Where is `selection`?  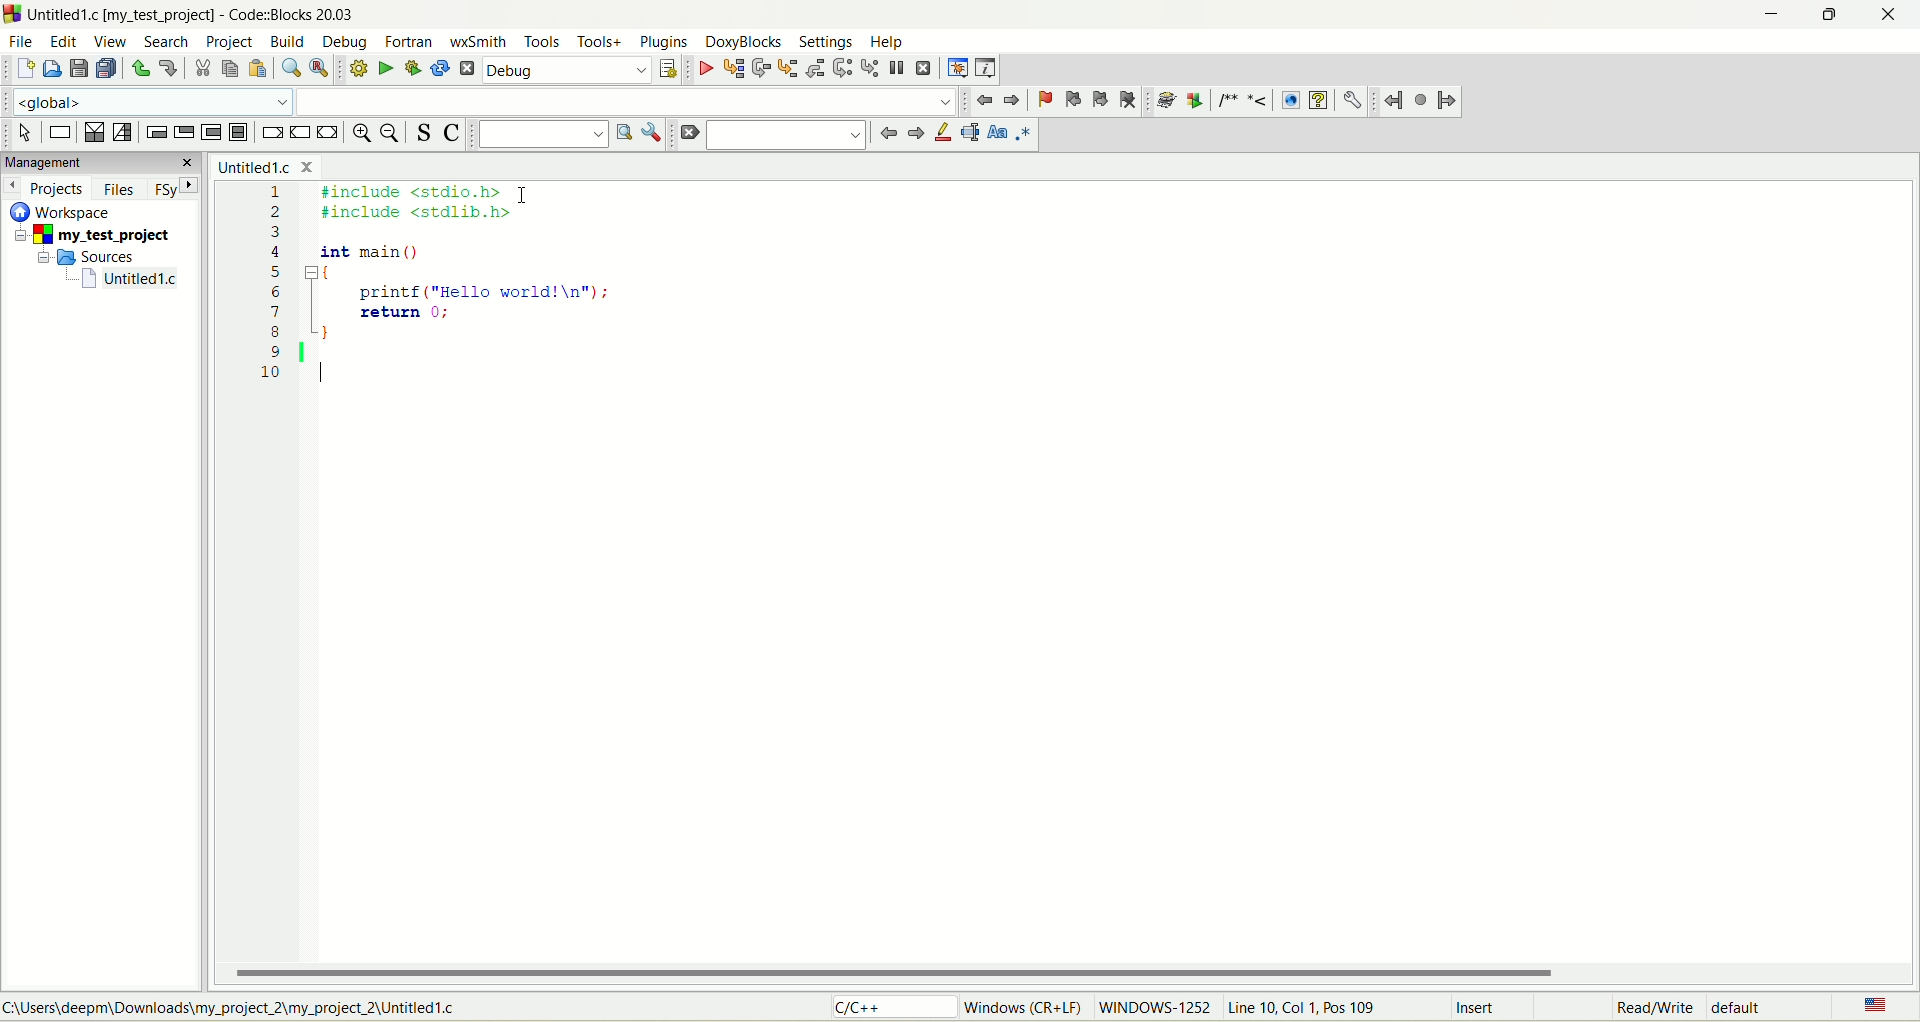
selection is located at coordinates (123, 134).